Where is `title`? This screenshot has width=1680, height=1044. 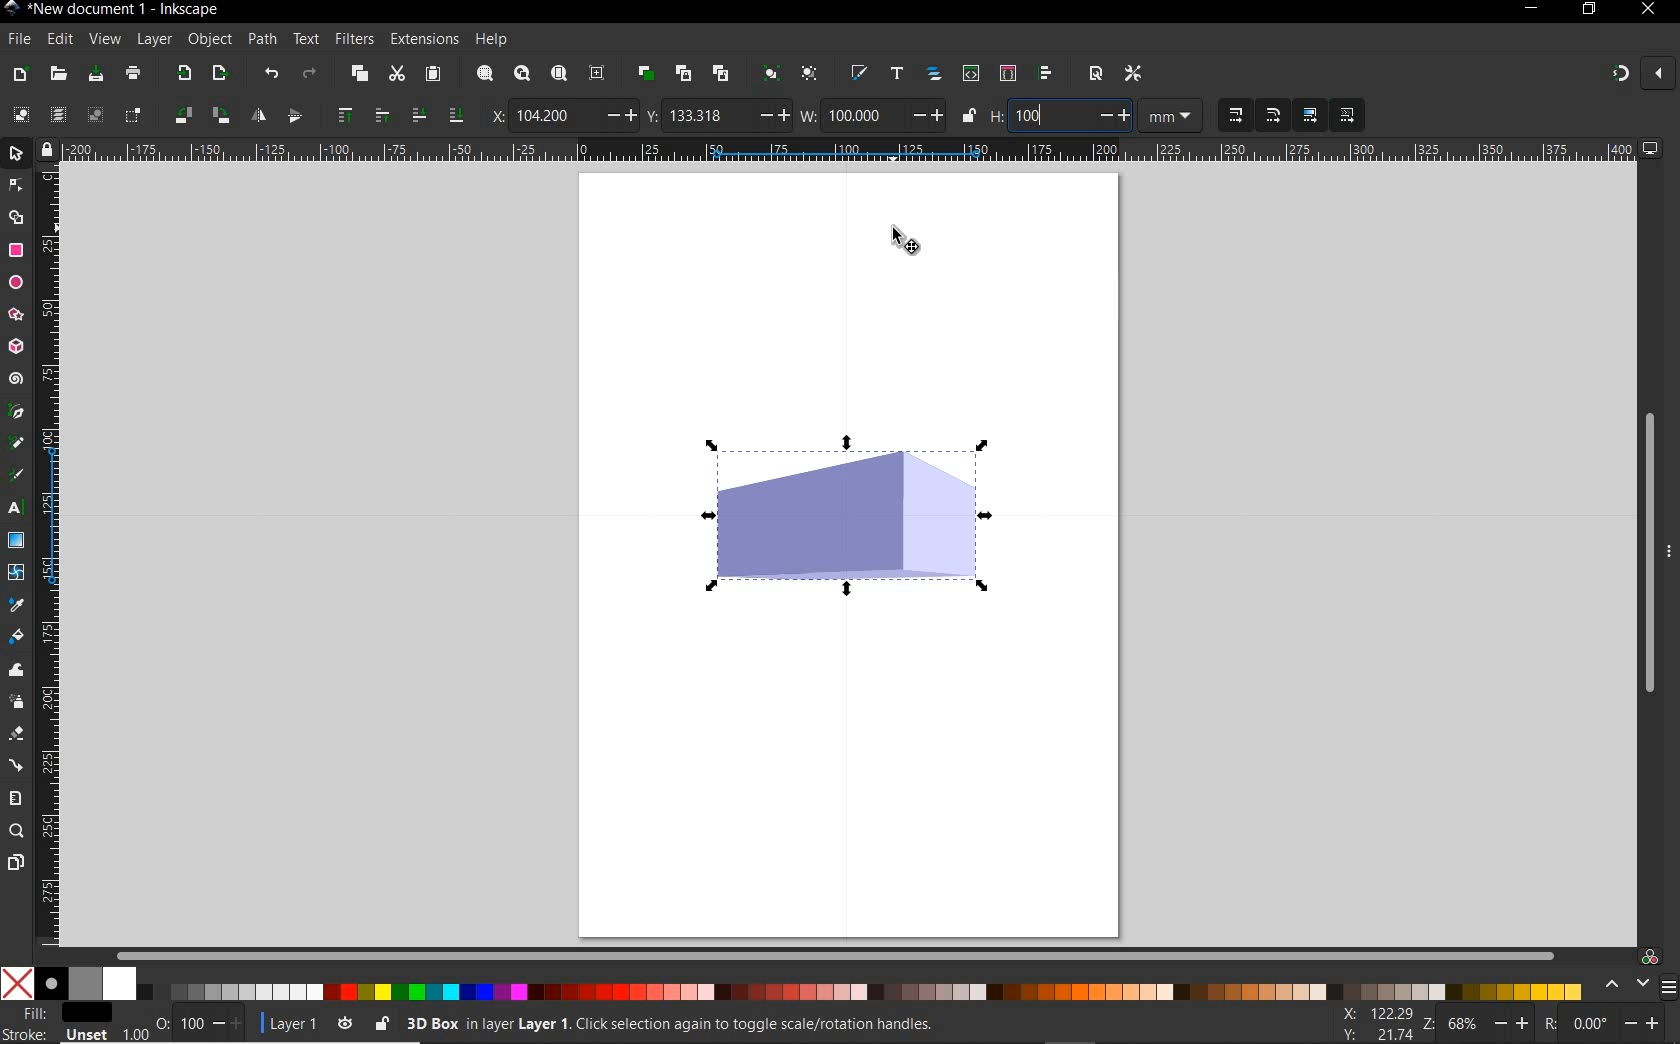 title is located at coordinates (123, 12).